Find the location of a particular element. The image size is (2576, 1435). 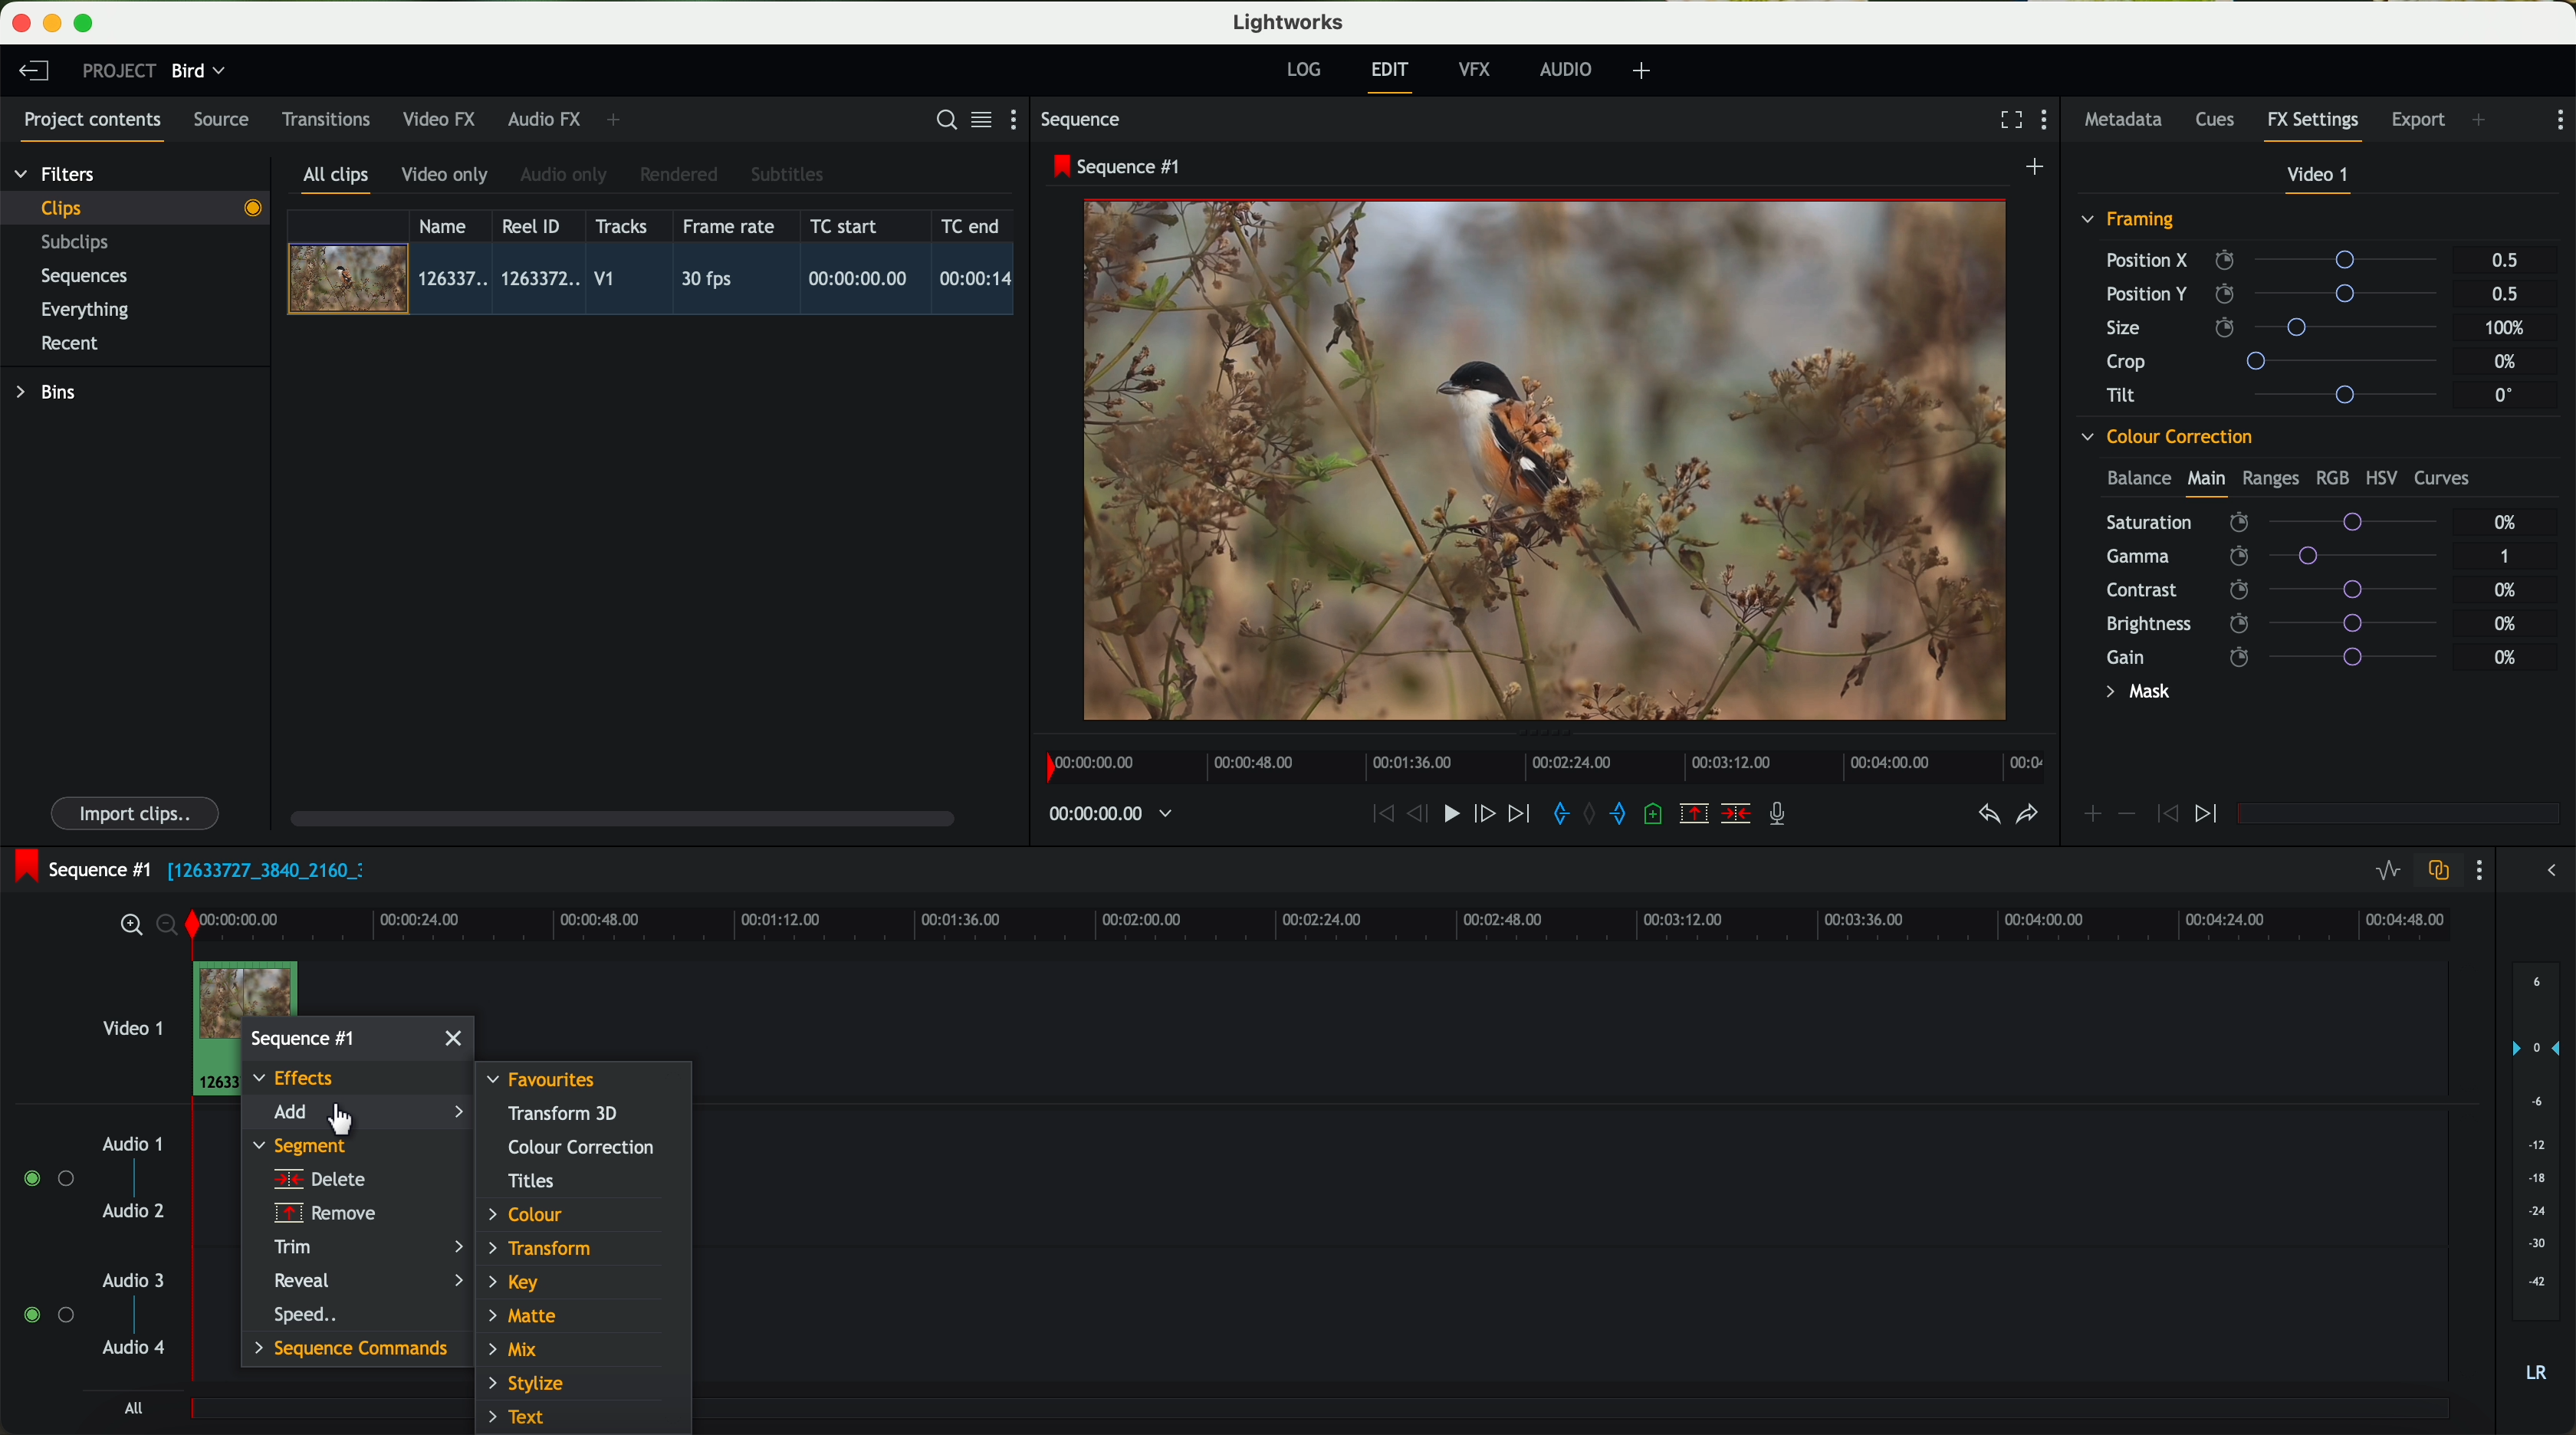

0% is located at coordinates (2508, 590).